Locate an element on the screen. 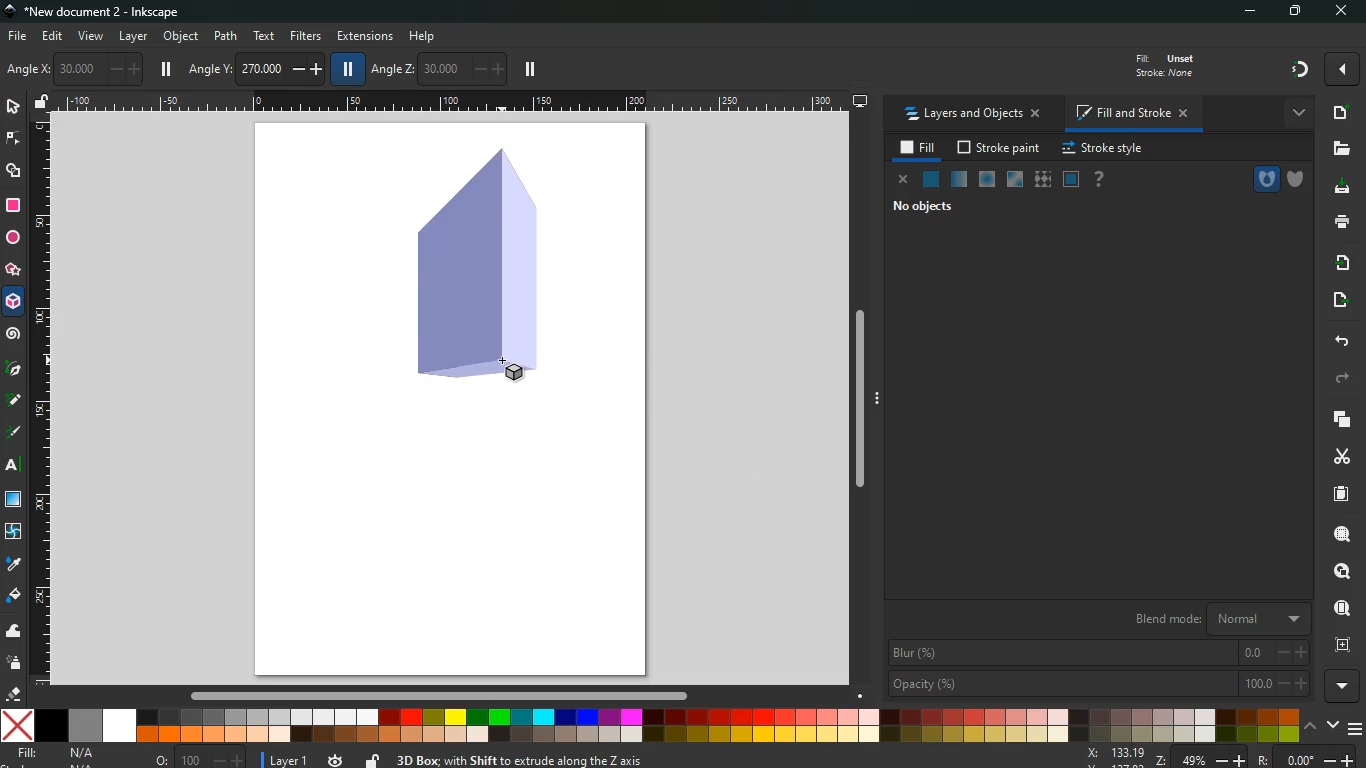 Image resolution: width=1366 pixels, height=768 pixels. more is located at coordinates (1296, 112).